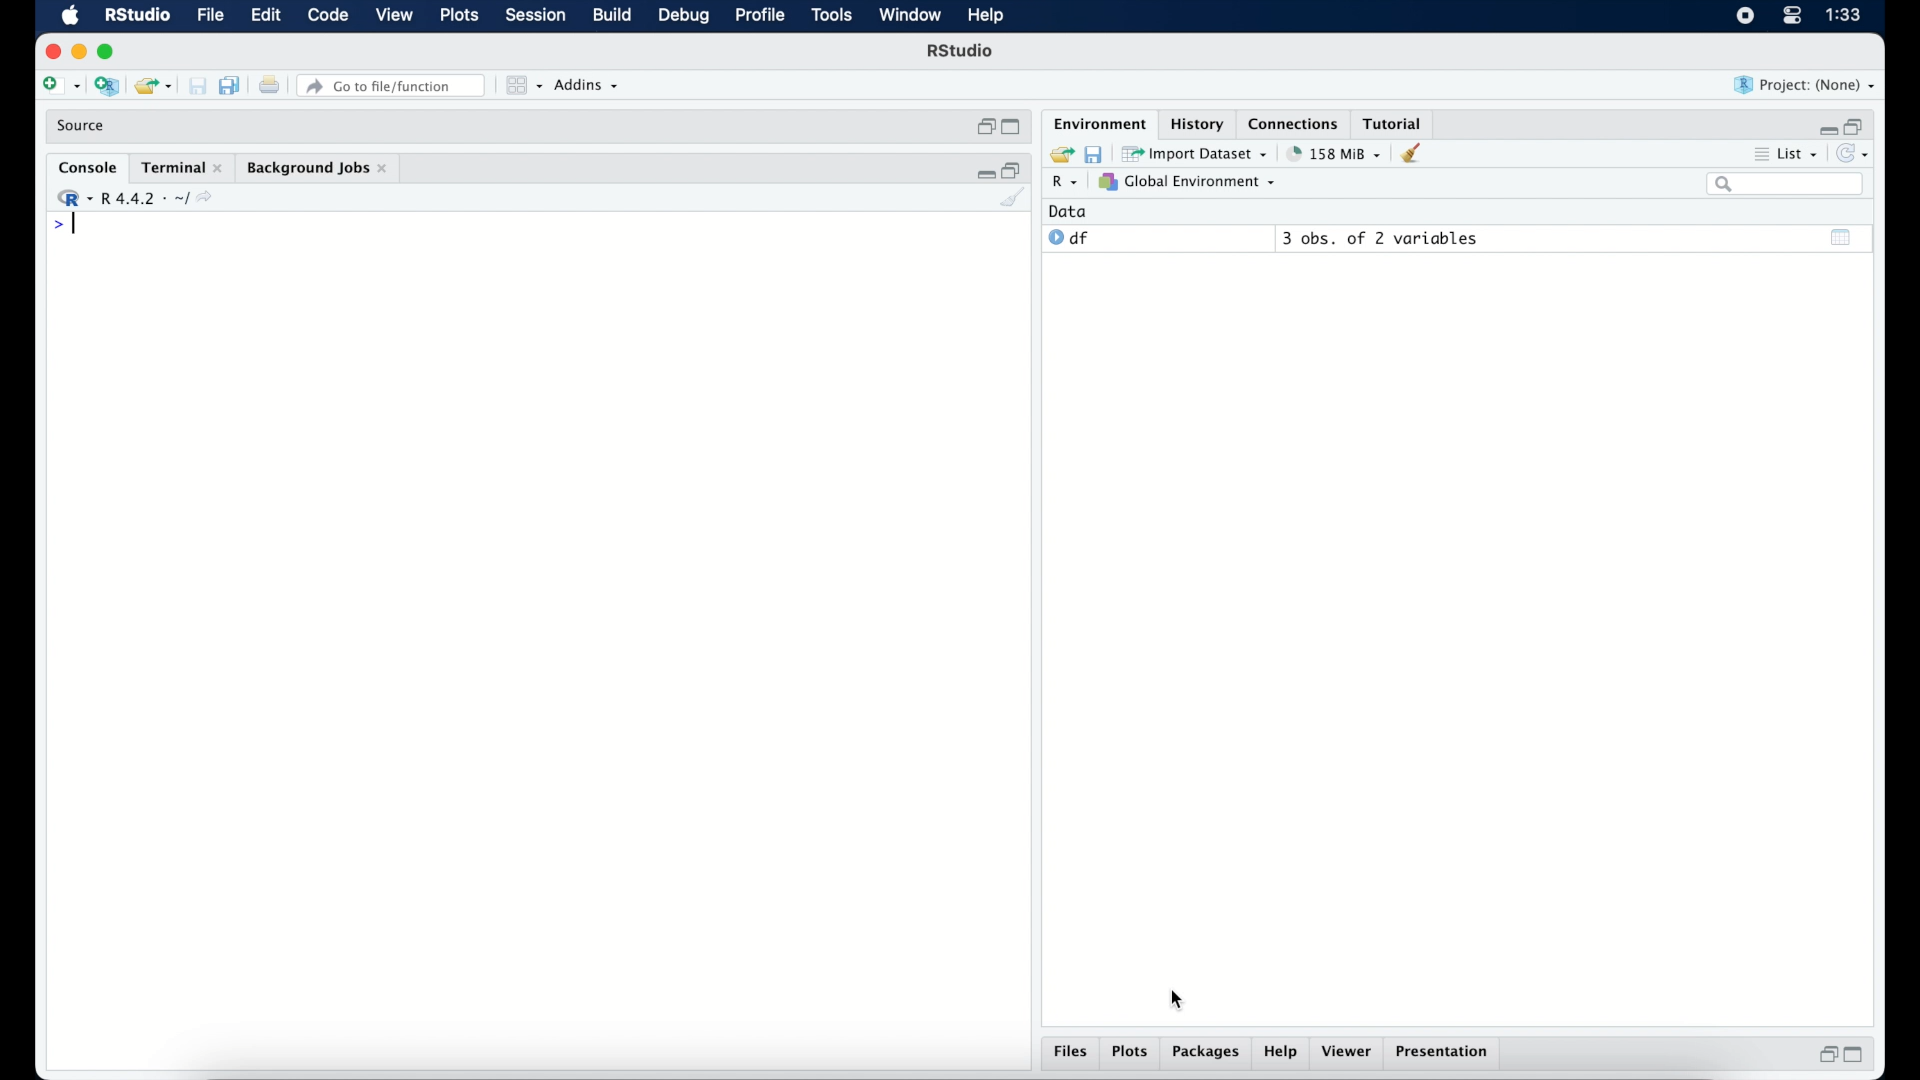 This screenshot has height=1080, width=1920. Describe the element at coordinates (1195, 123) in the screenshot. I see `History` at that location.